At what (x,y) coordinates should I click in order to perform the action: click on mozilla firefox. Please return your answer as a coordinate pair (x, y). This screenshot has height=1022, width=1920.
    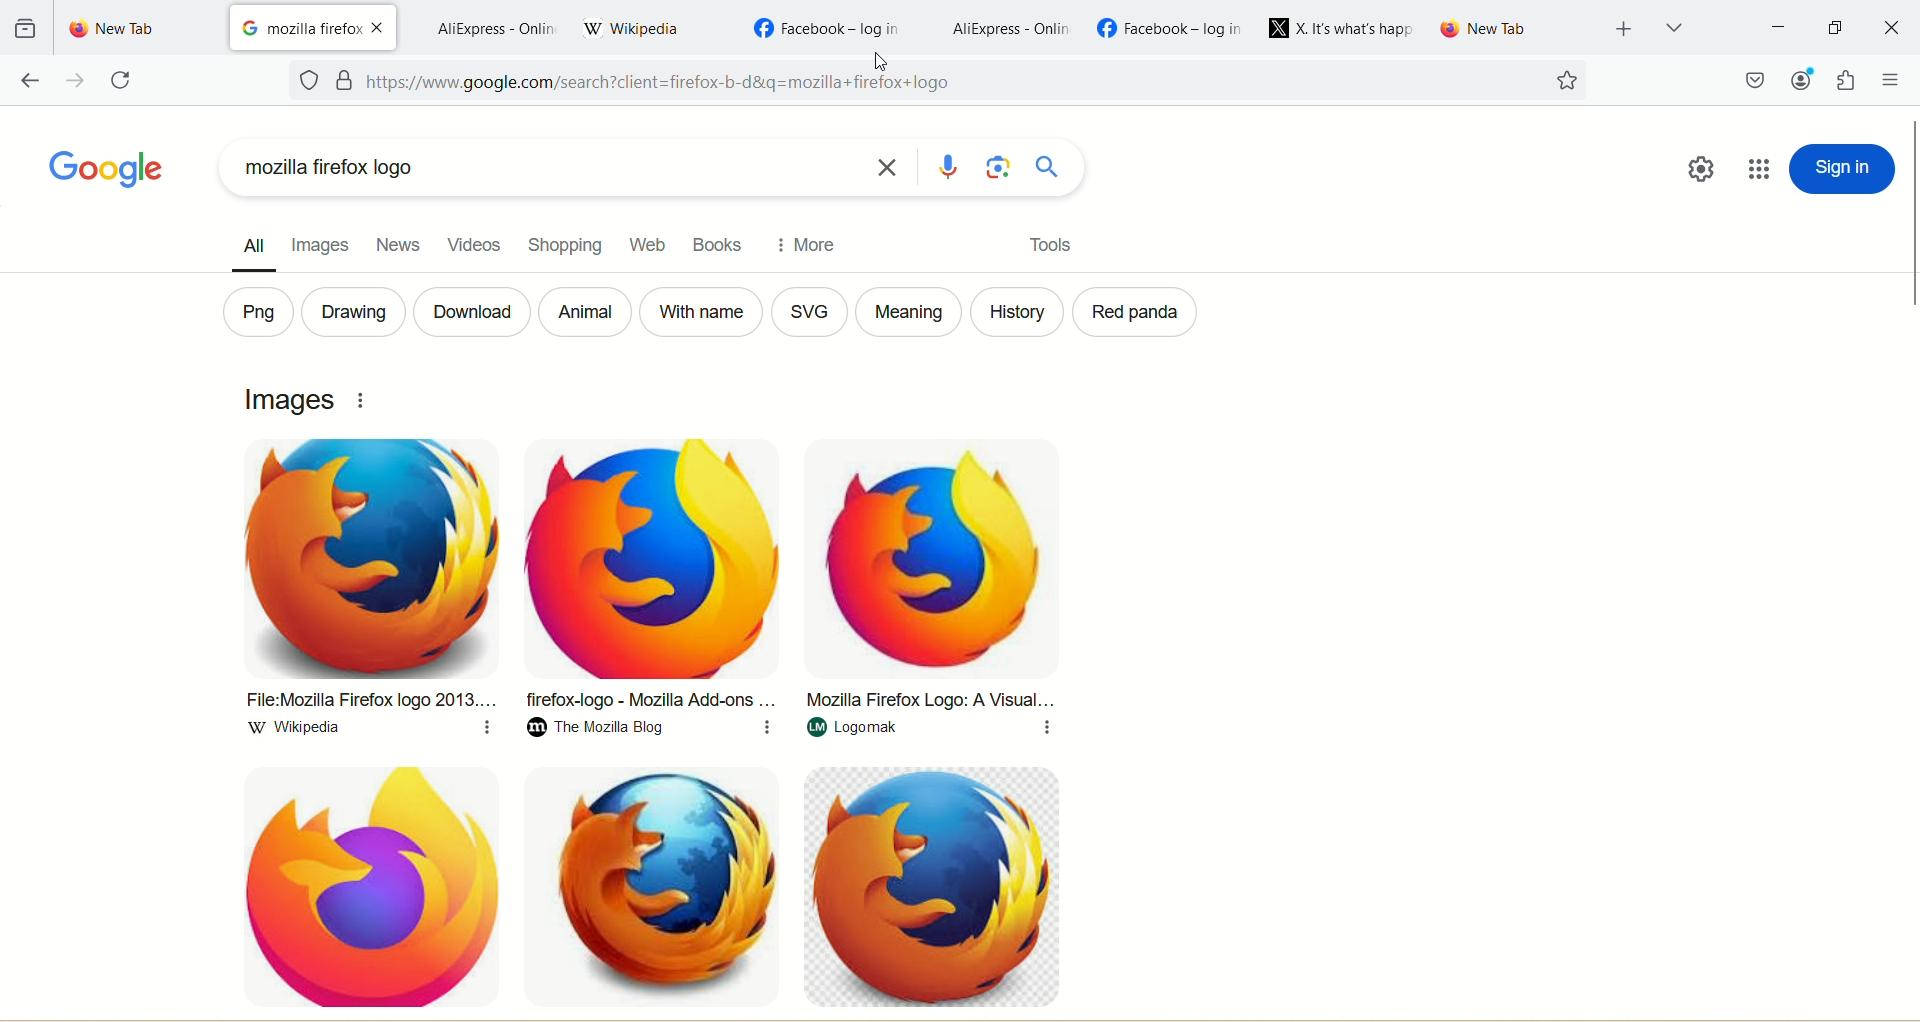
    Looking at the image, I should click on (297, 28).